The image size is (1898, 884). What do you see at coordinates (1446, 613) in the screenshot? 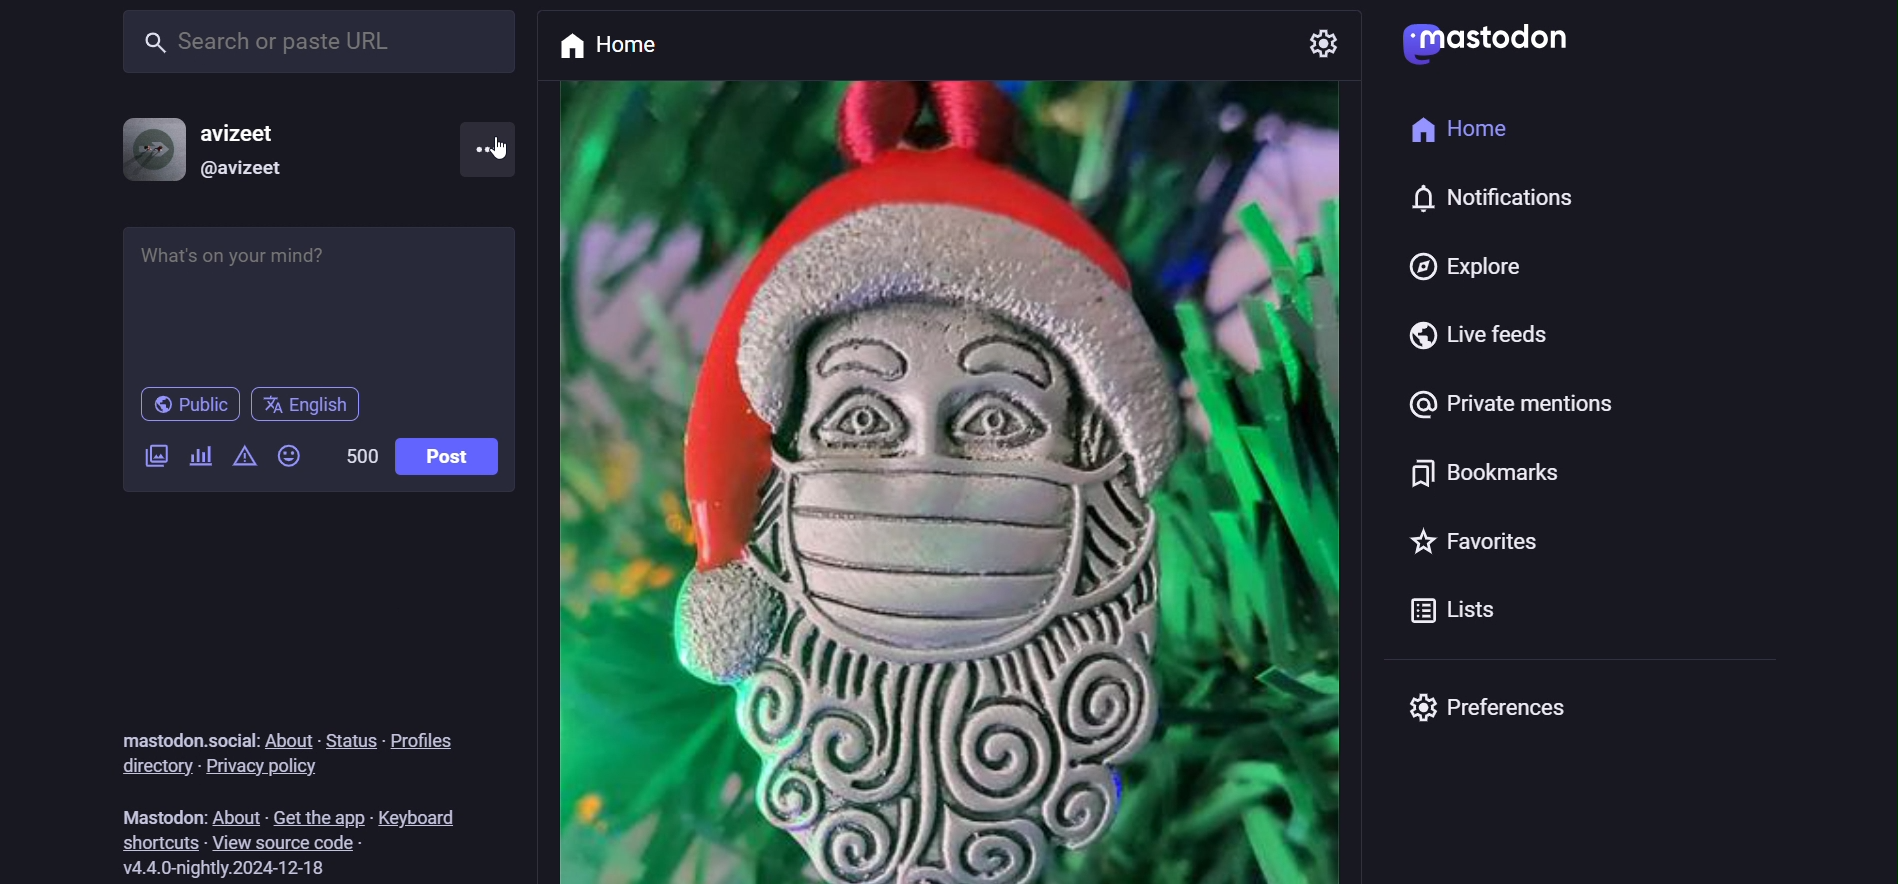
I see `lists` at bounding box center [1446, 613].